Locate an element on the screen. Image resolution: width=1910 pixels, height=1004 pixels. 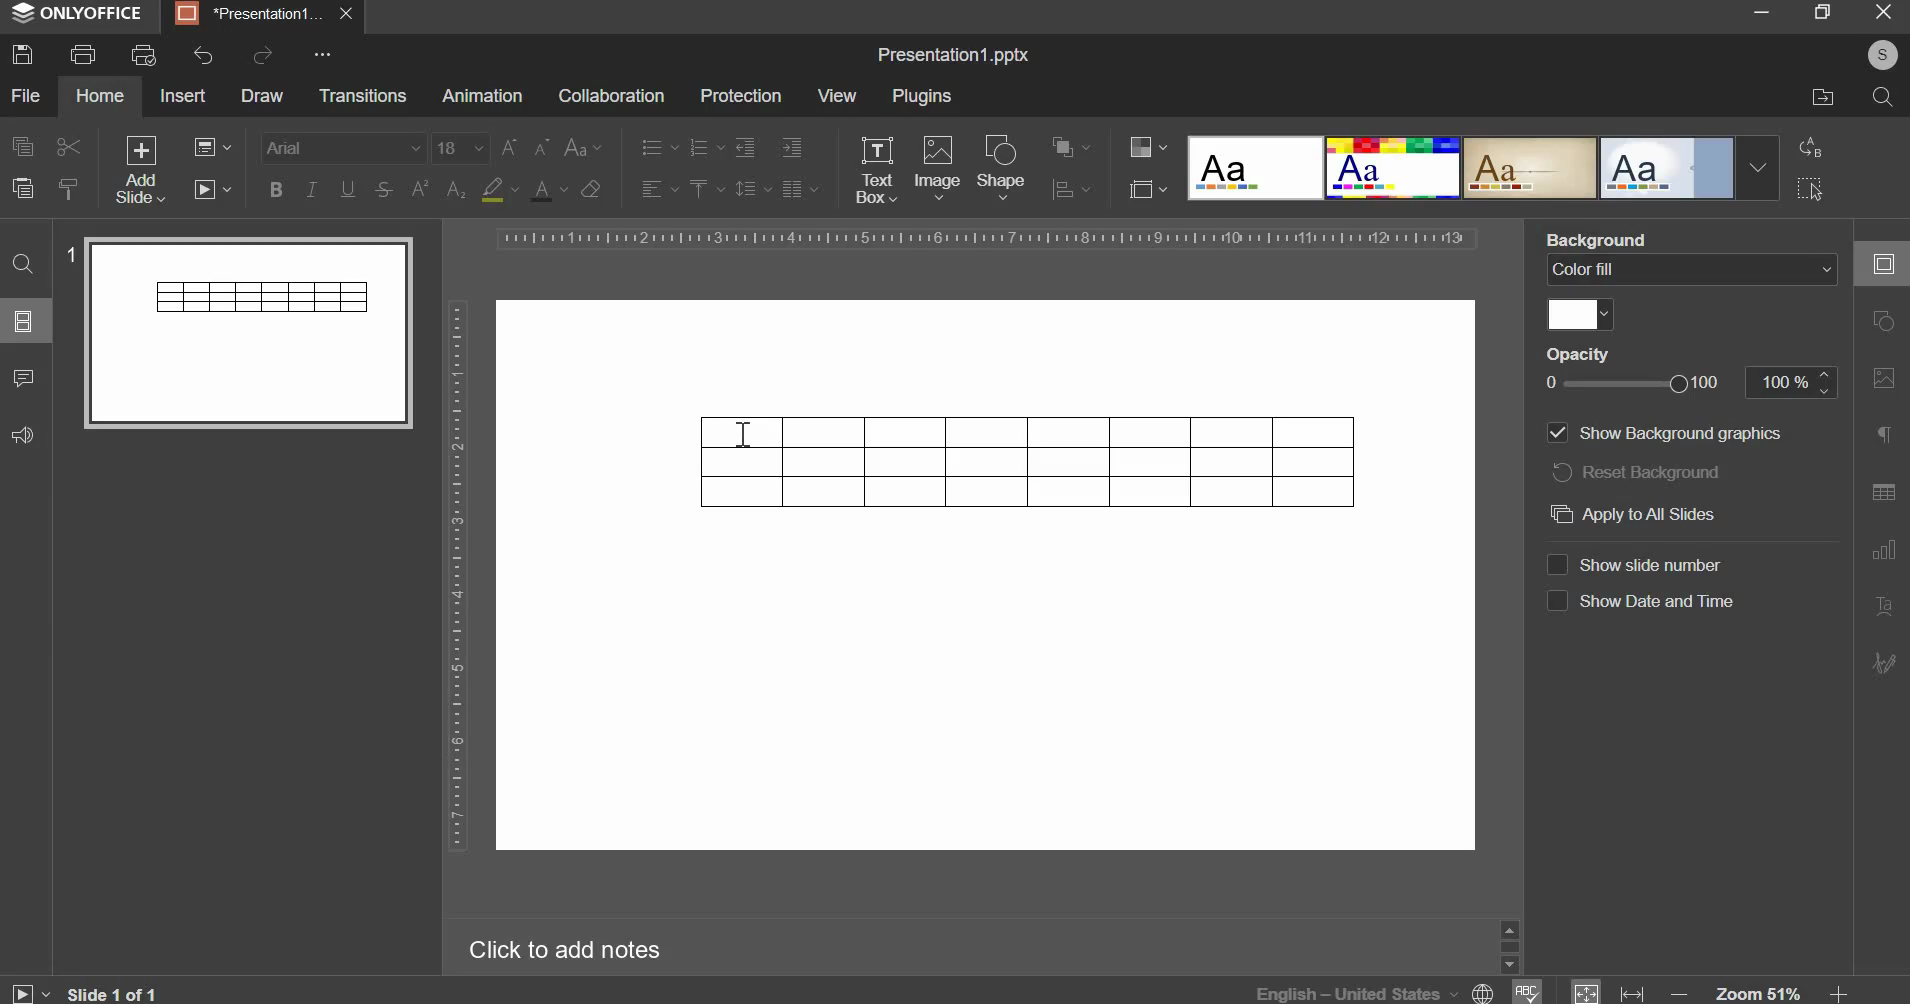
home is located at coordinates (99, 95).